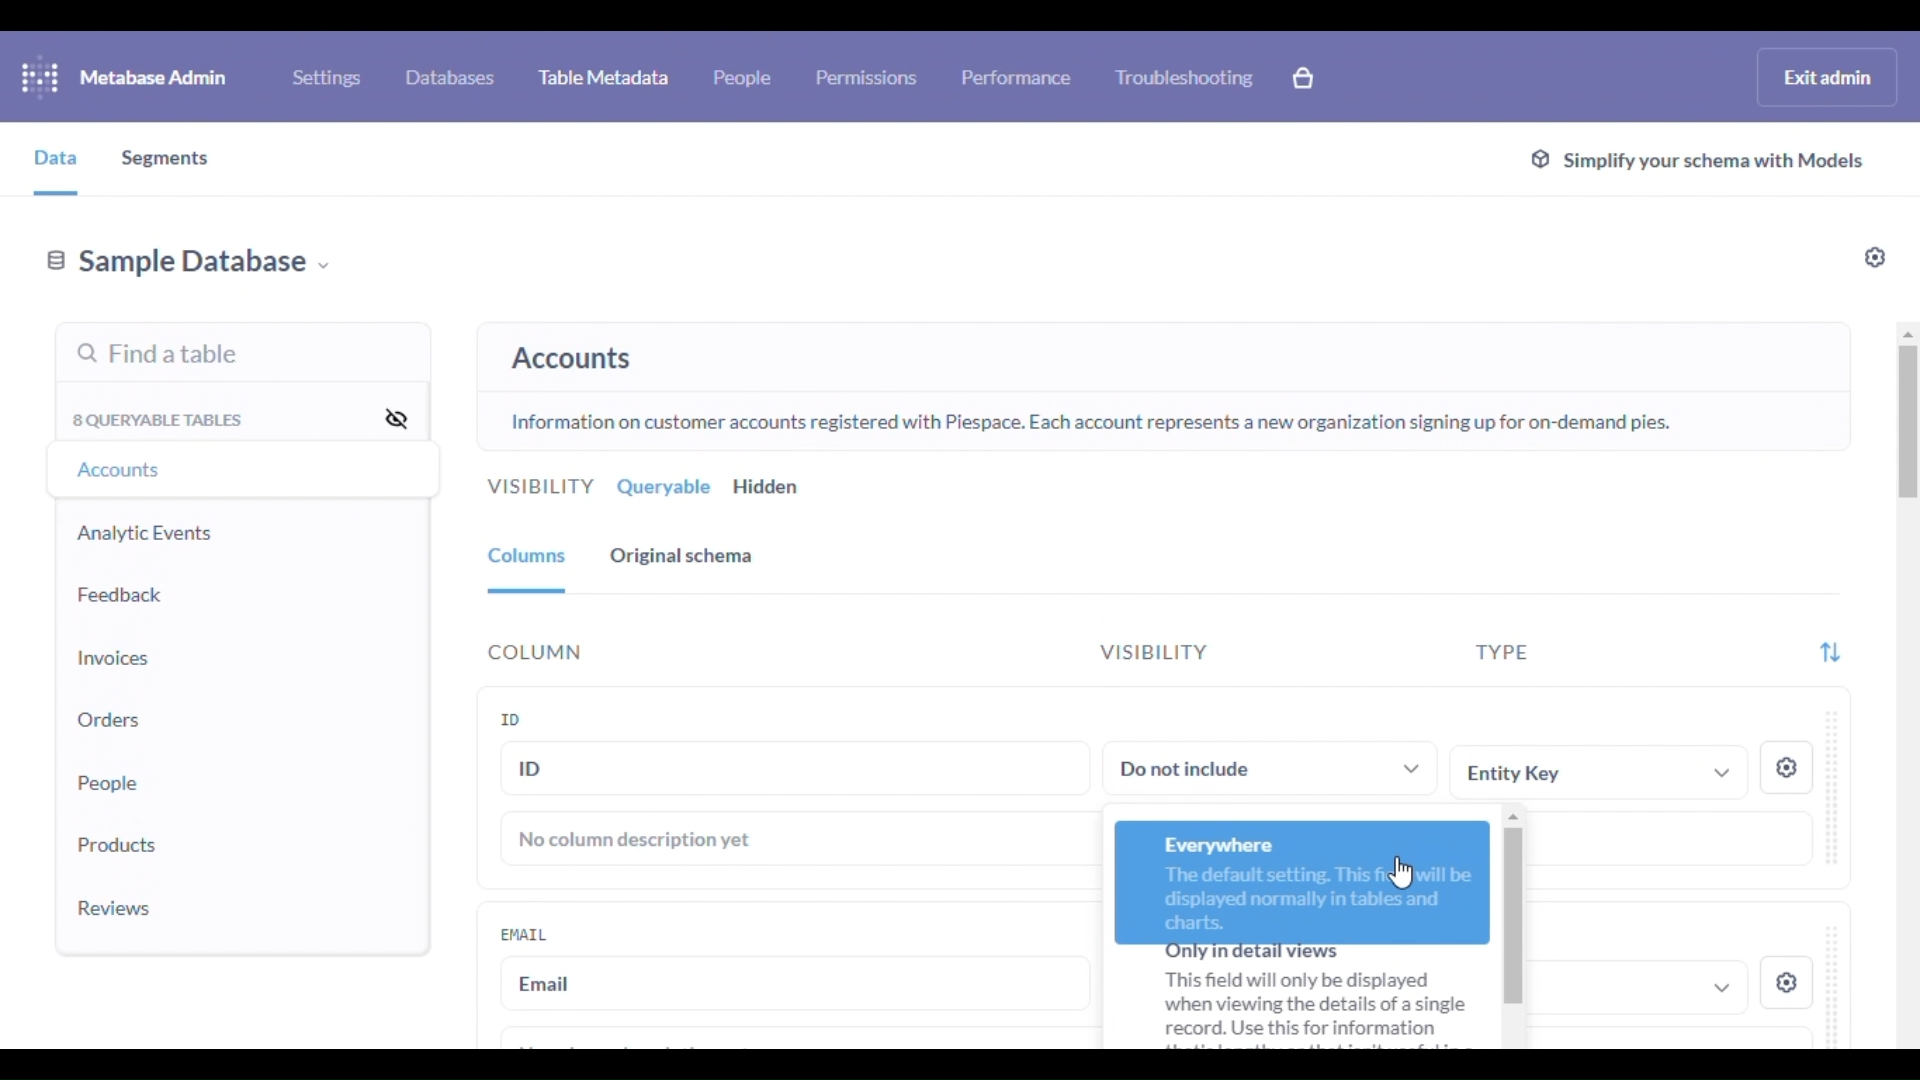 The width and height of the screenshot is (1920, 1080). Describe the element at coordinates (188, 264) in the screenshot. I see `sample database` at that location.